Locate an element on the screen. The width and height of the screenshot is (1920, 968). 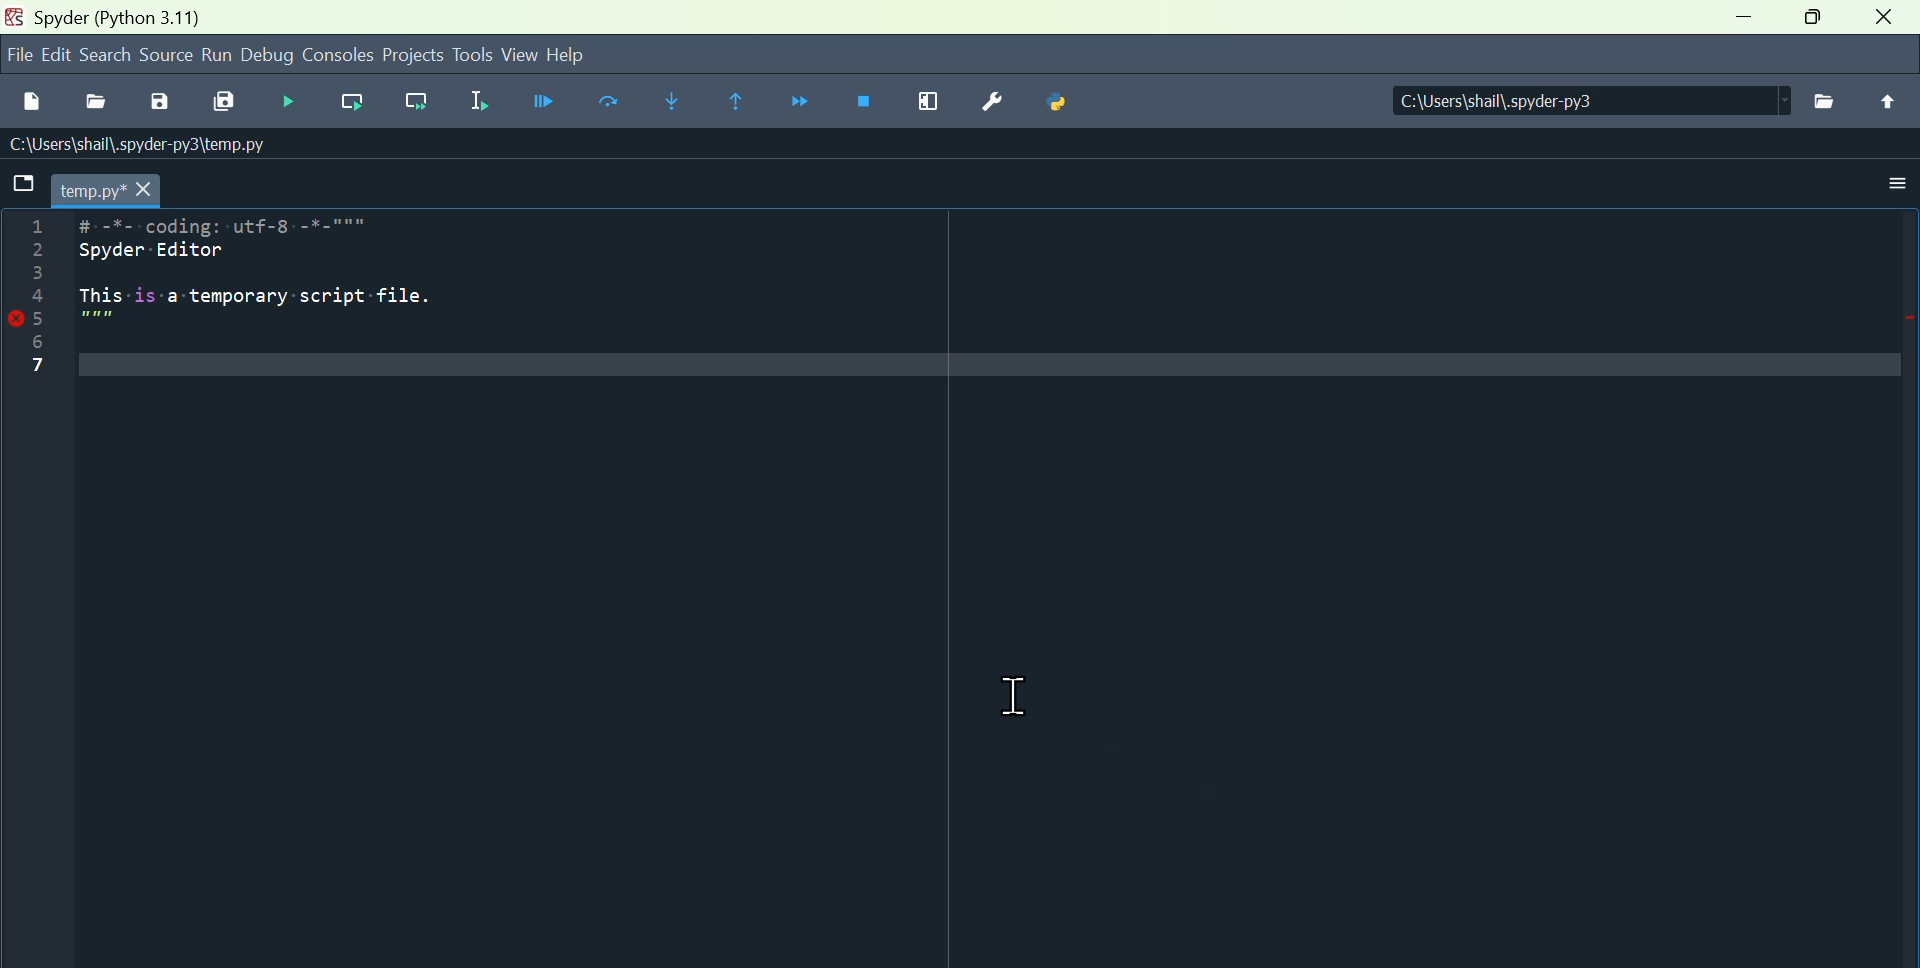
Source is located at coordinates (169, 58).